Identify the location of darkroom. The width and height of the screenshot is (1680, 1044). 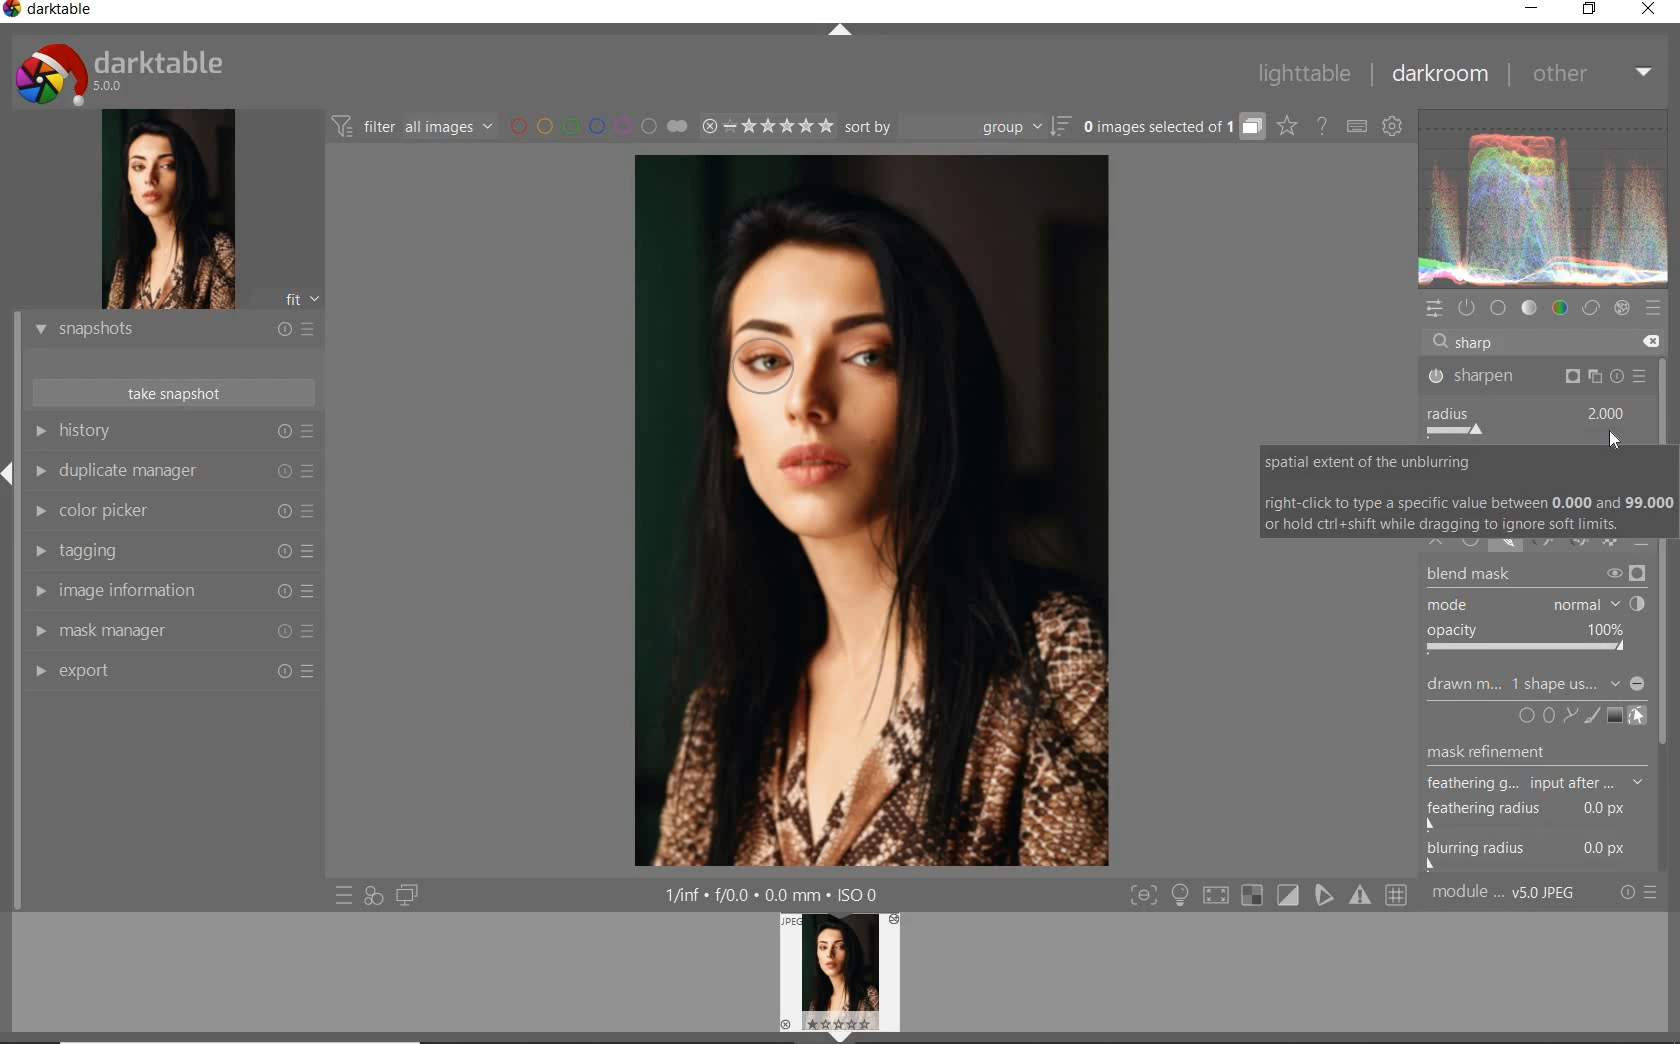
(1435, 72).